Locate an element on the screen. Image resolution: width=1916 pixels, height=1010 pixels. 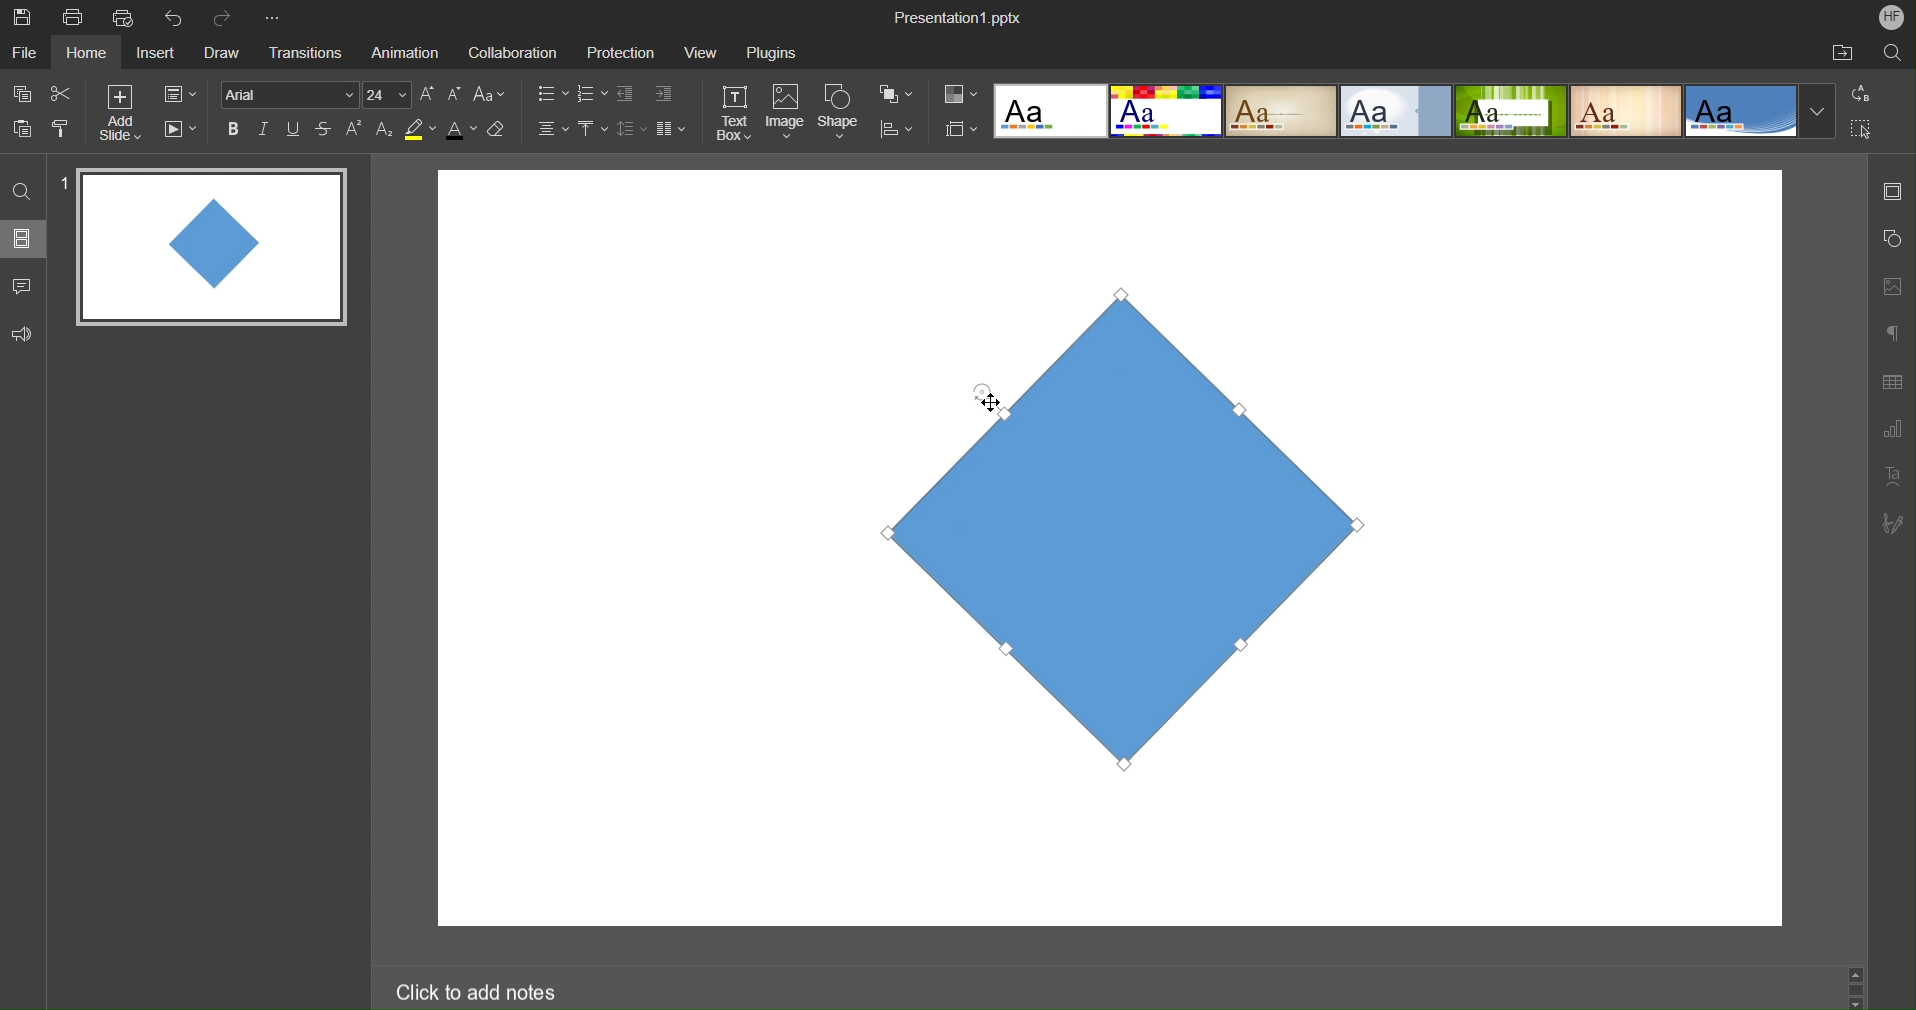
Replace is located at coordinates (1861, 94).